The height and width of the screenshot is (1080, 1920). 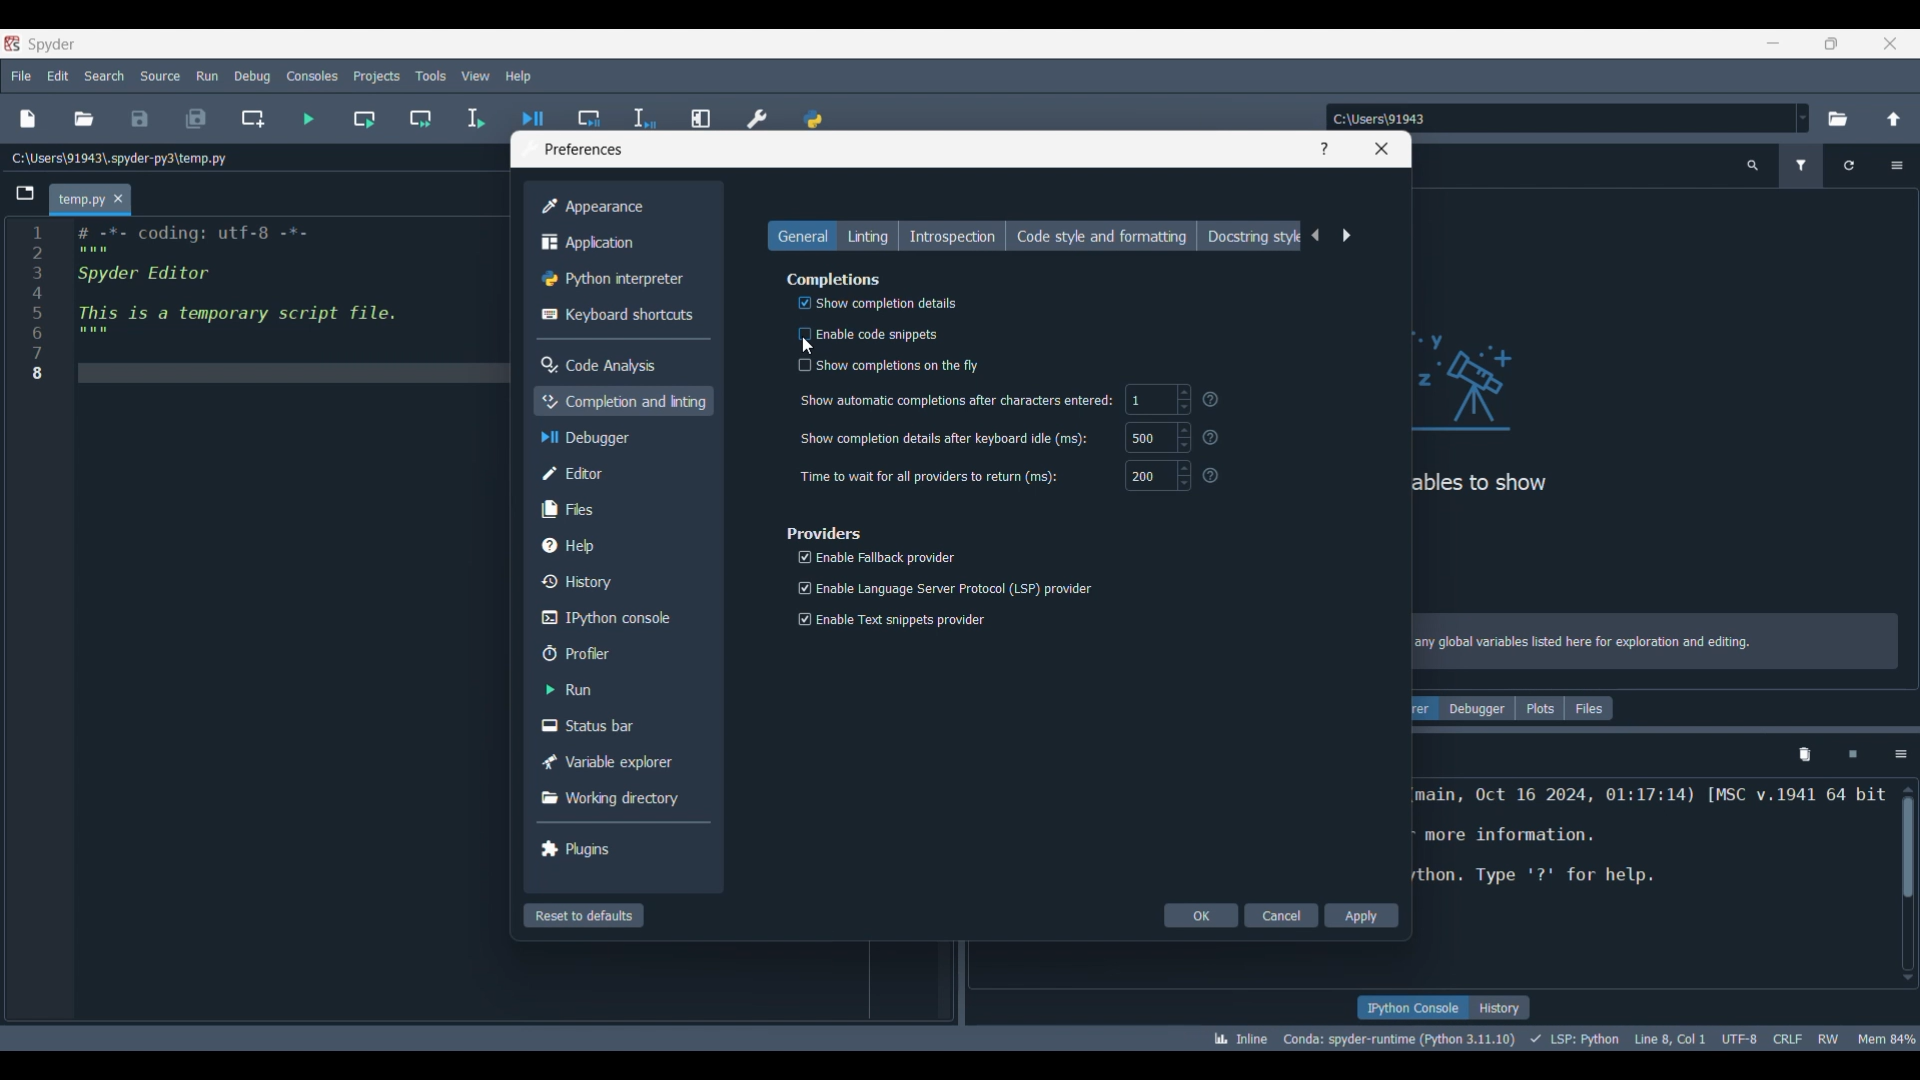 What do you see at coordinates (618, 724) in the screenshot?
I see `Status bar` at bounding box center [618, 724].